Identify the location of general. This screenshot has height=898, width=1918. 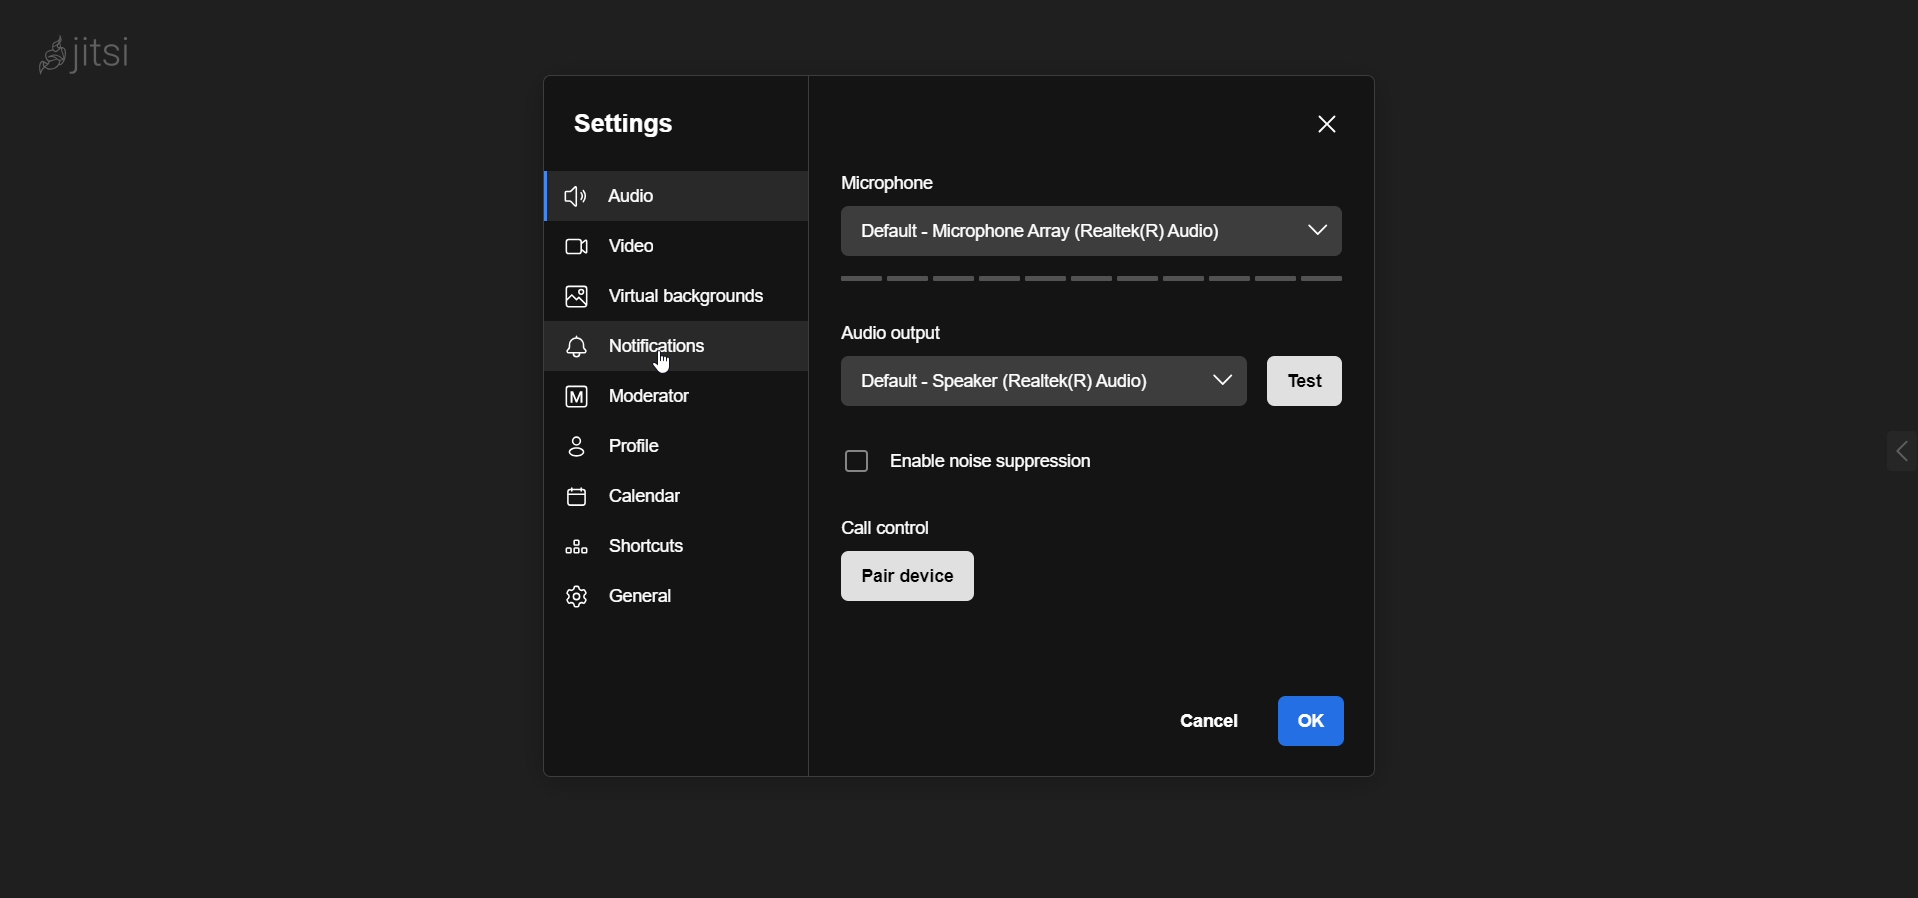
(620, 600).